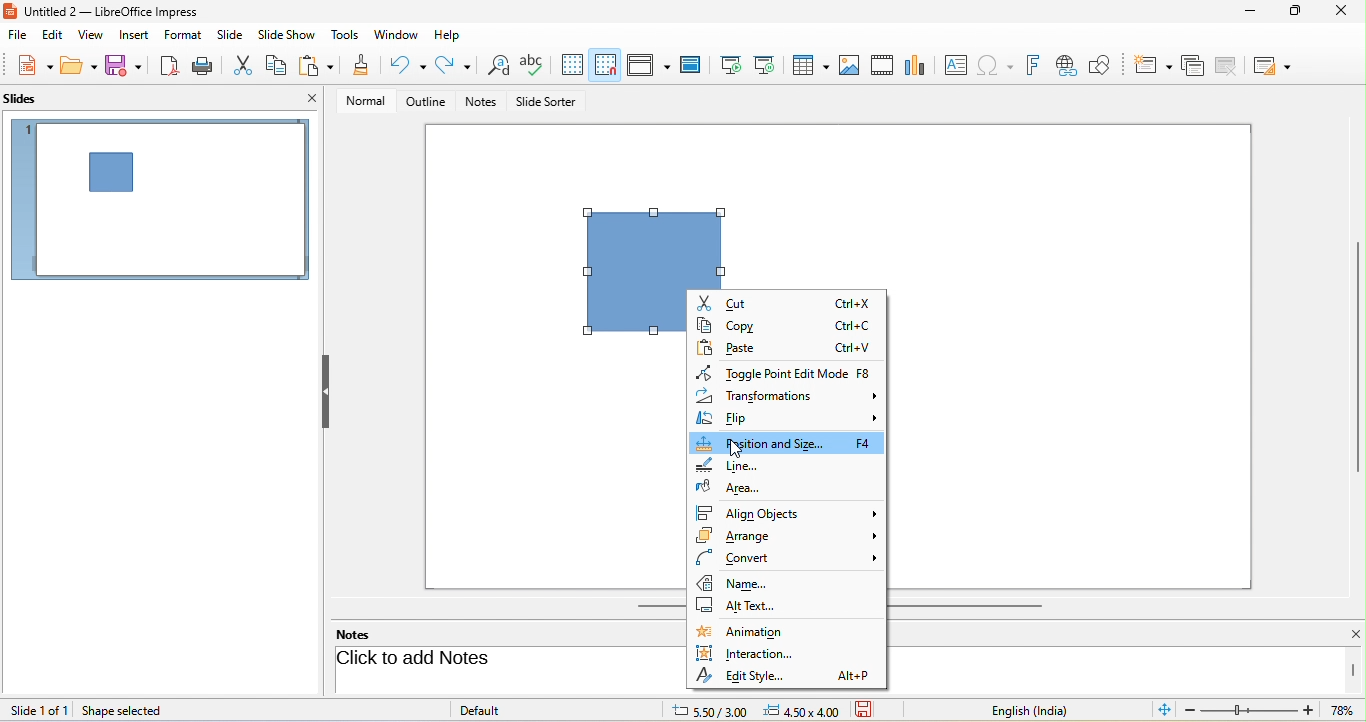  Describe the element at coordinates (1153, 63) in the screenshot. I see `new slide` at that location.